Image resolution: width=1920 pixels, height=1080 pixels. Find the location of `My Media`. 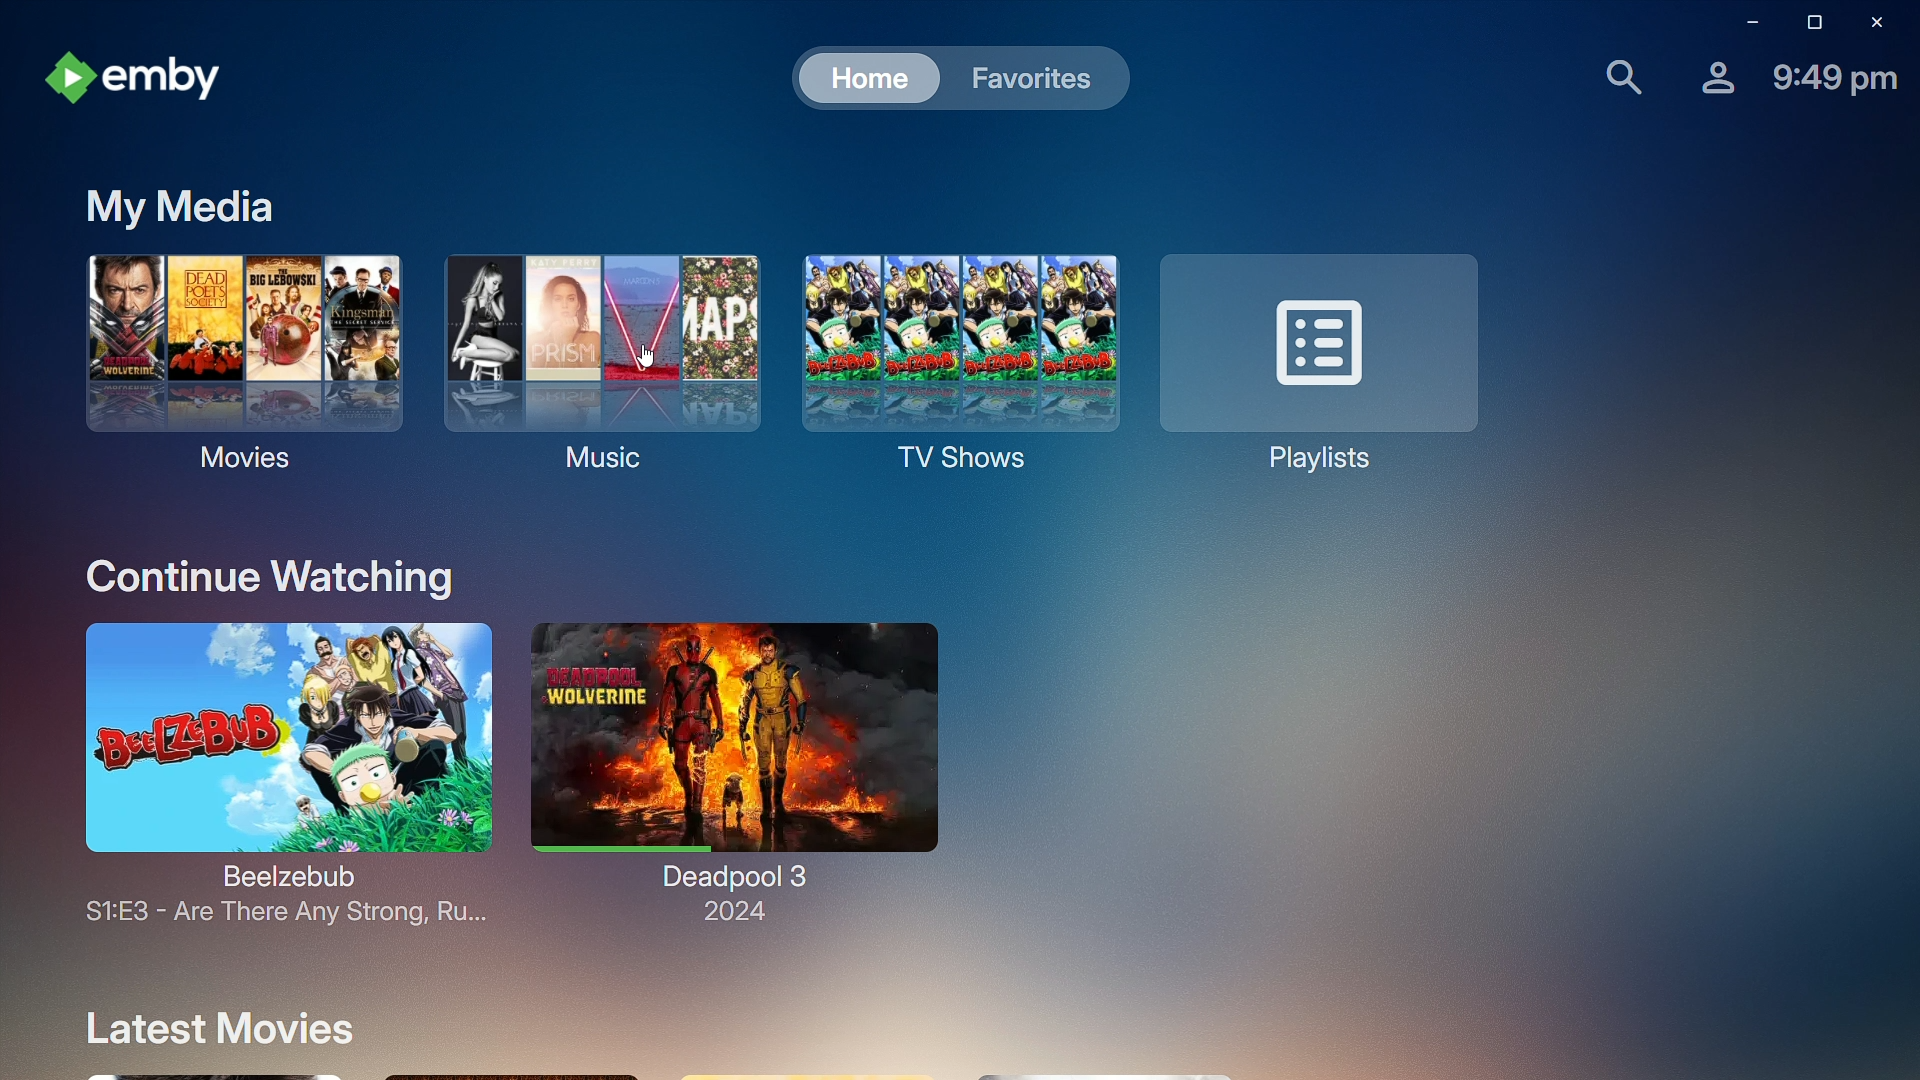

My Media is located at coordinates (176, 203).